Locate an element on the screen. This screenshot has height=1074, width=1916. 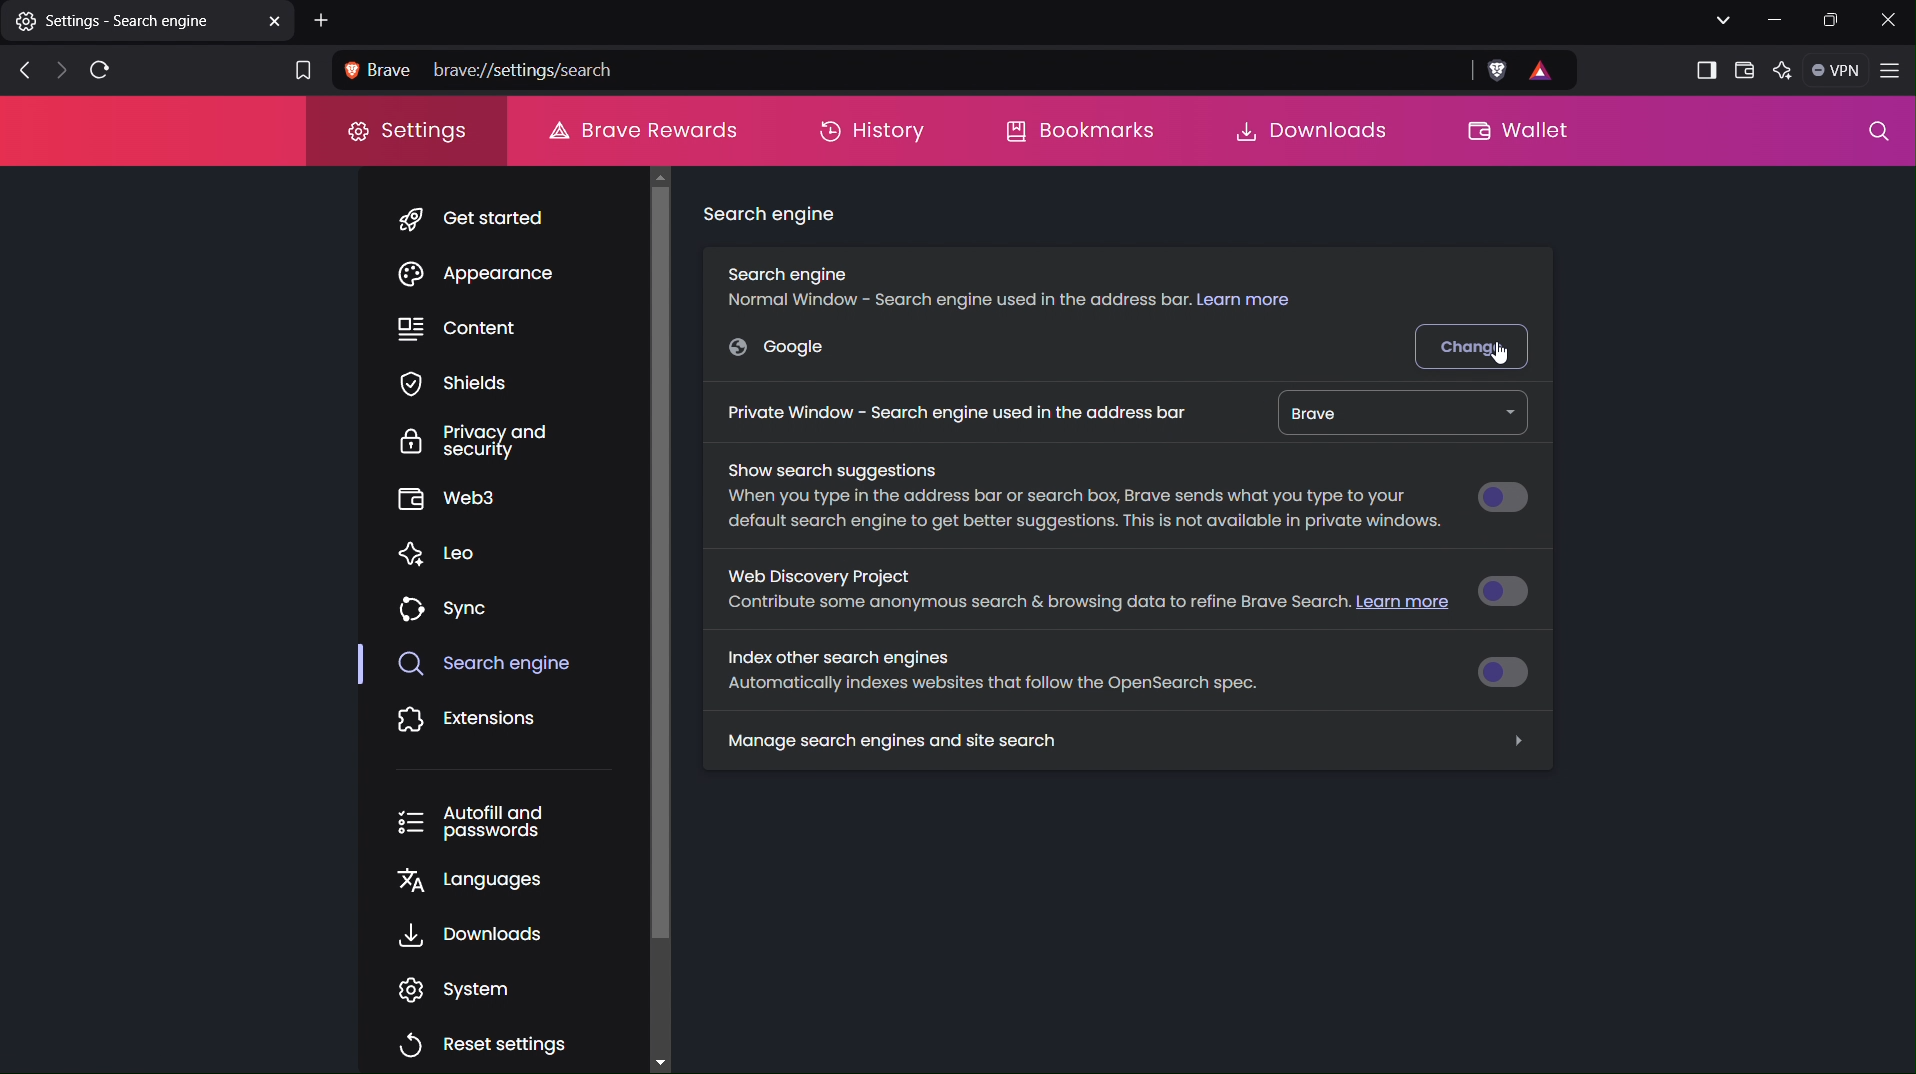
Wallet is located at coordinates (1745, 70).